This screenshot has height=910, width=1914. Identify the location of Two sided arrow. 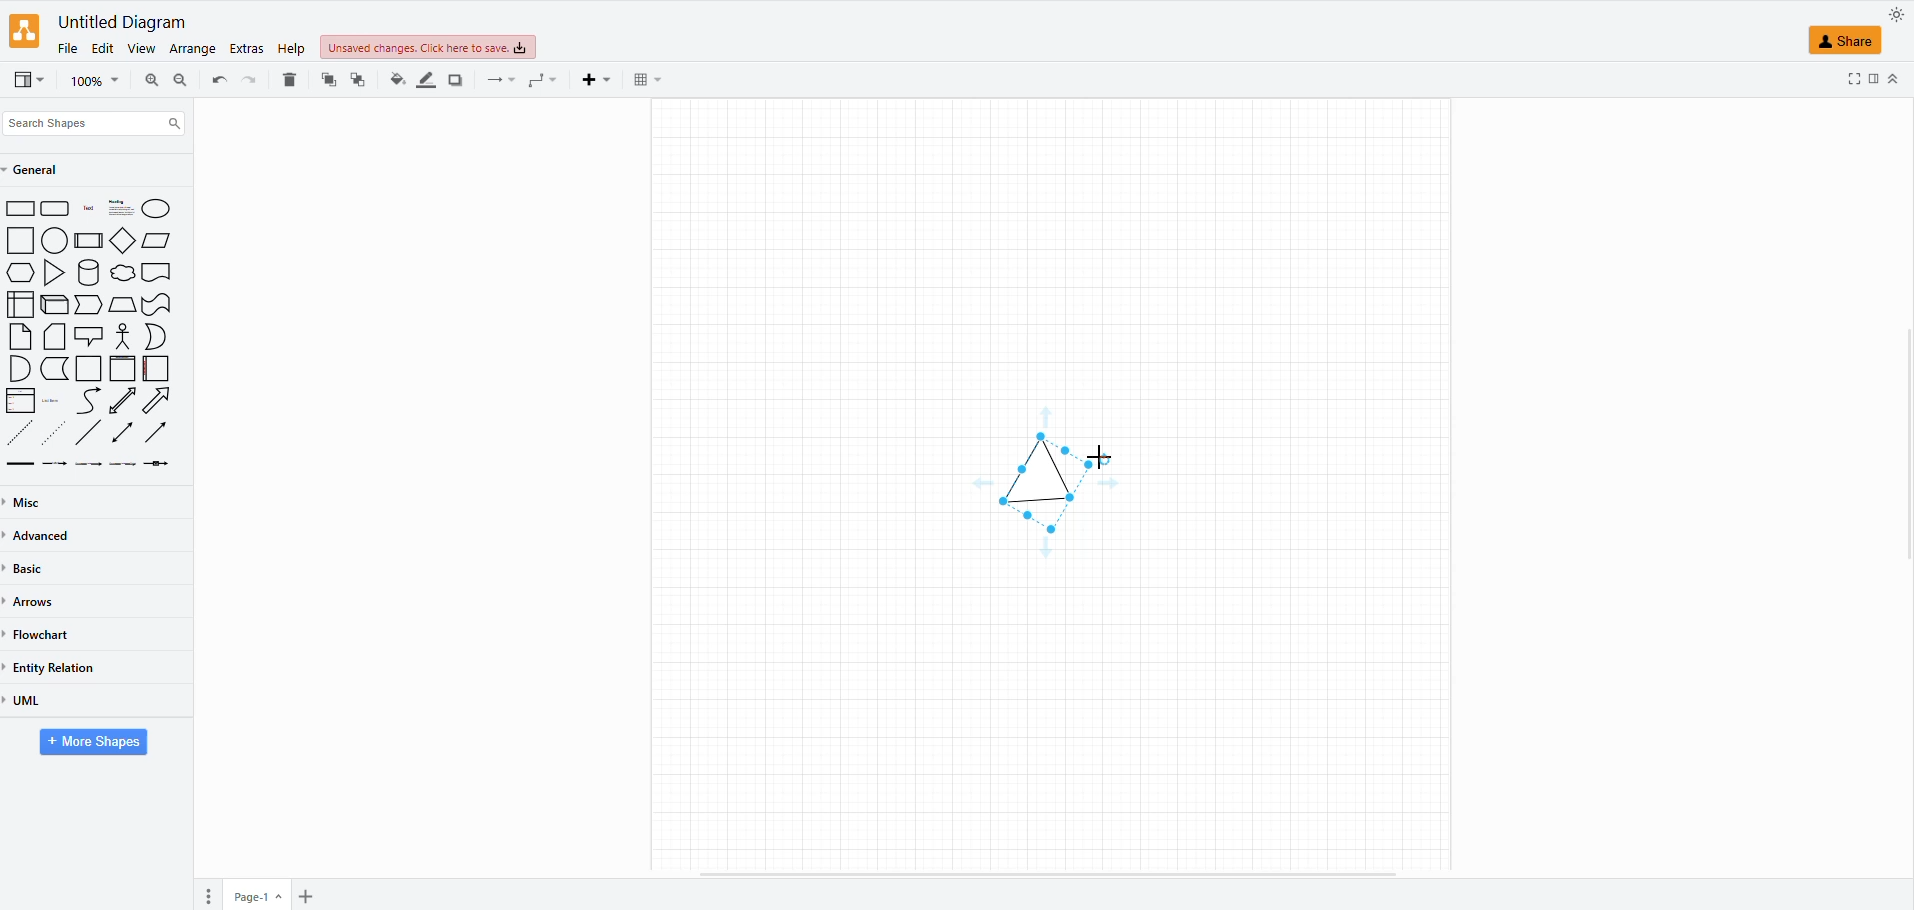
(122, 432).